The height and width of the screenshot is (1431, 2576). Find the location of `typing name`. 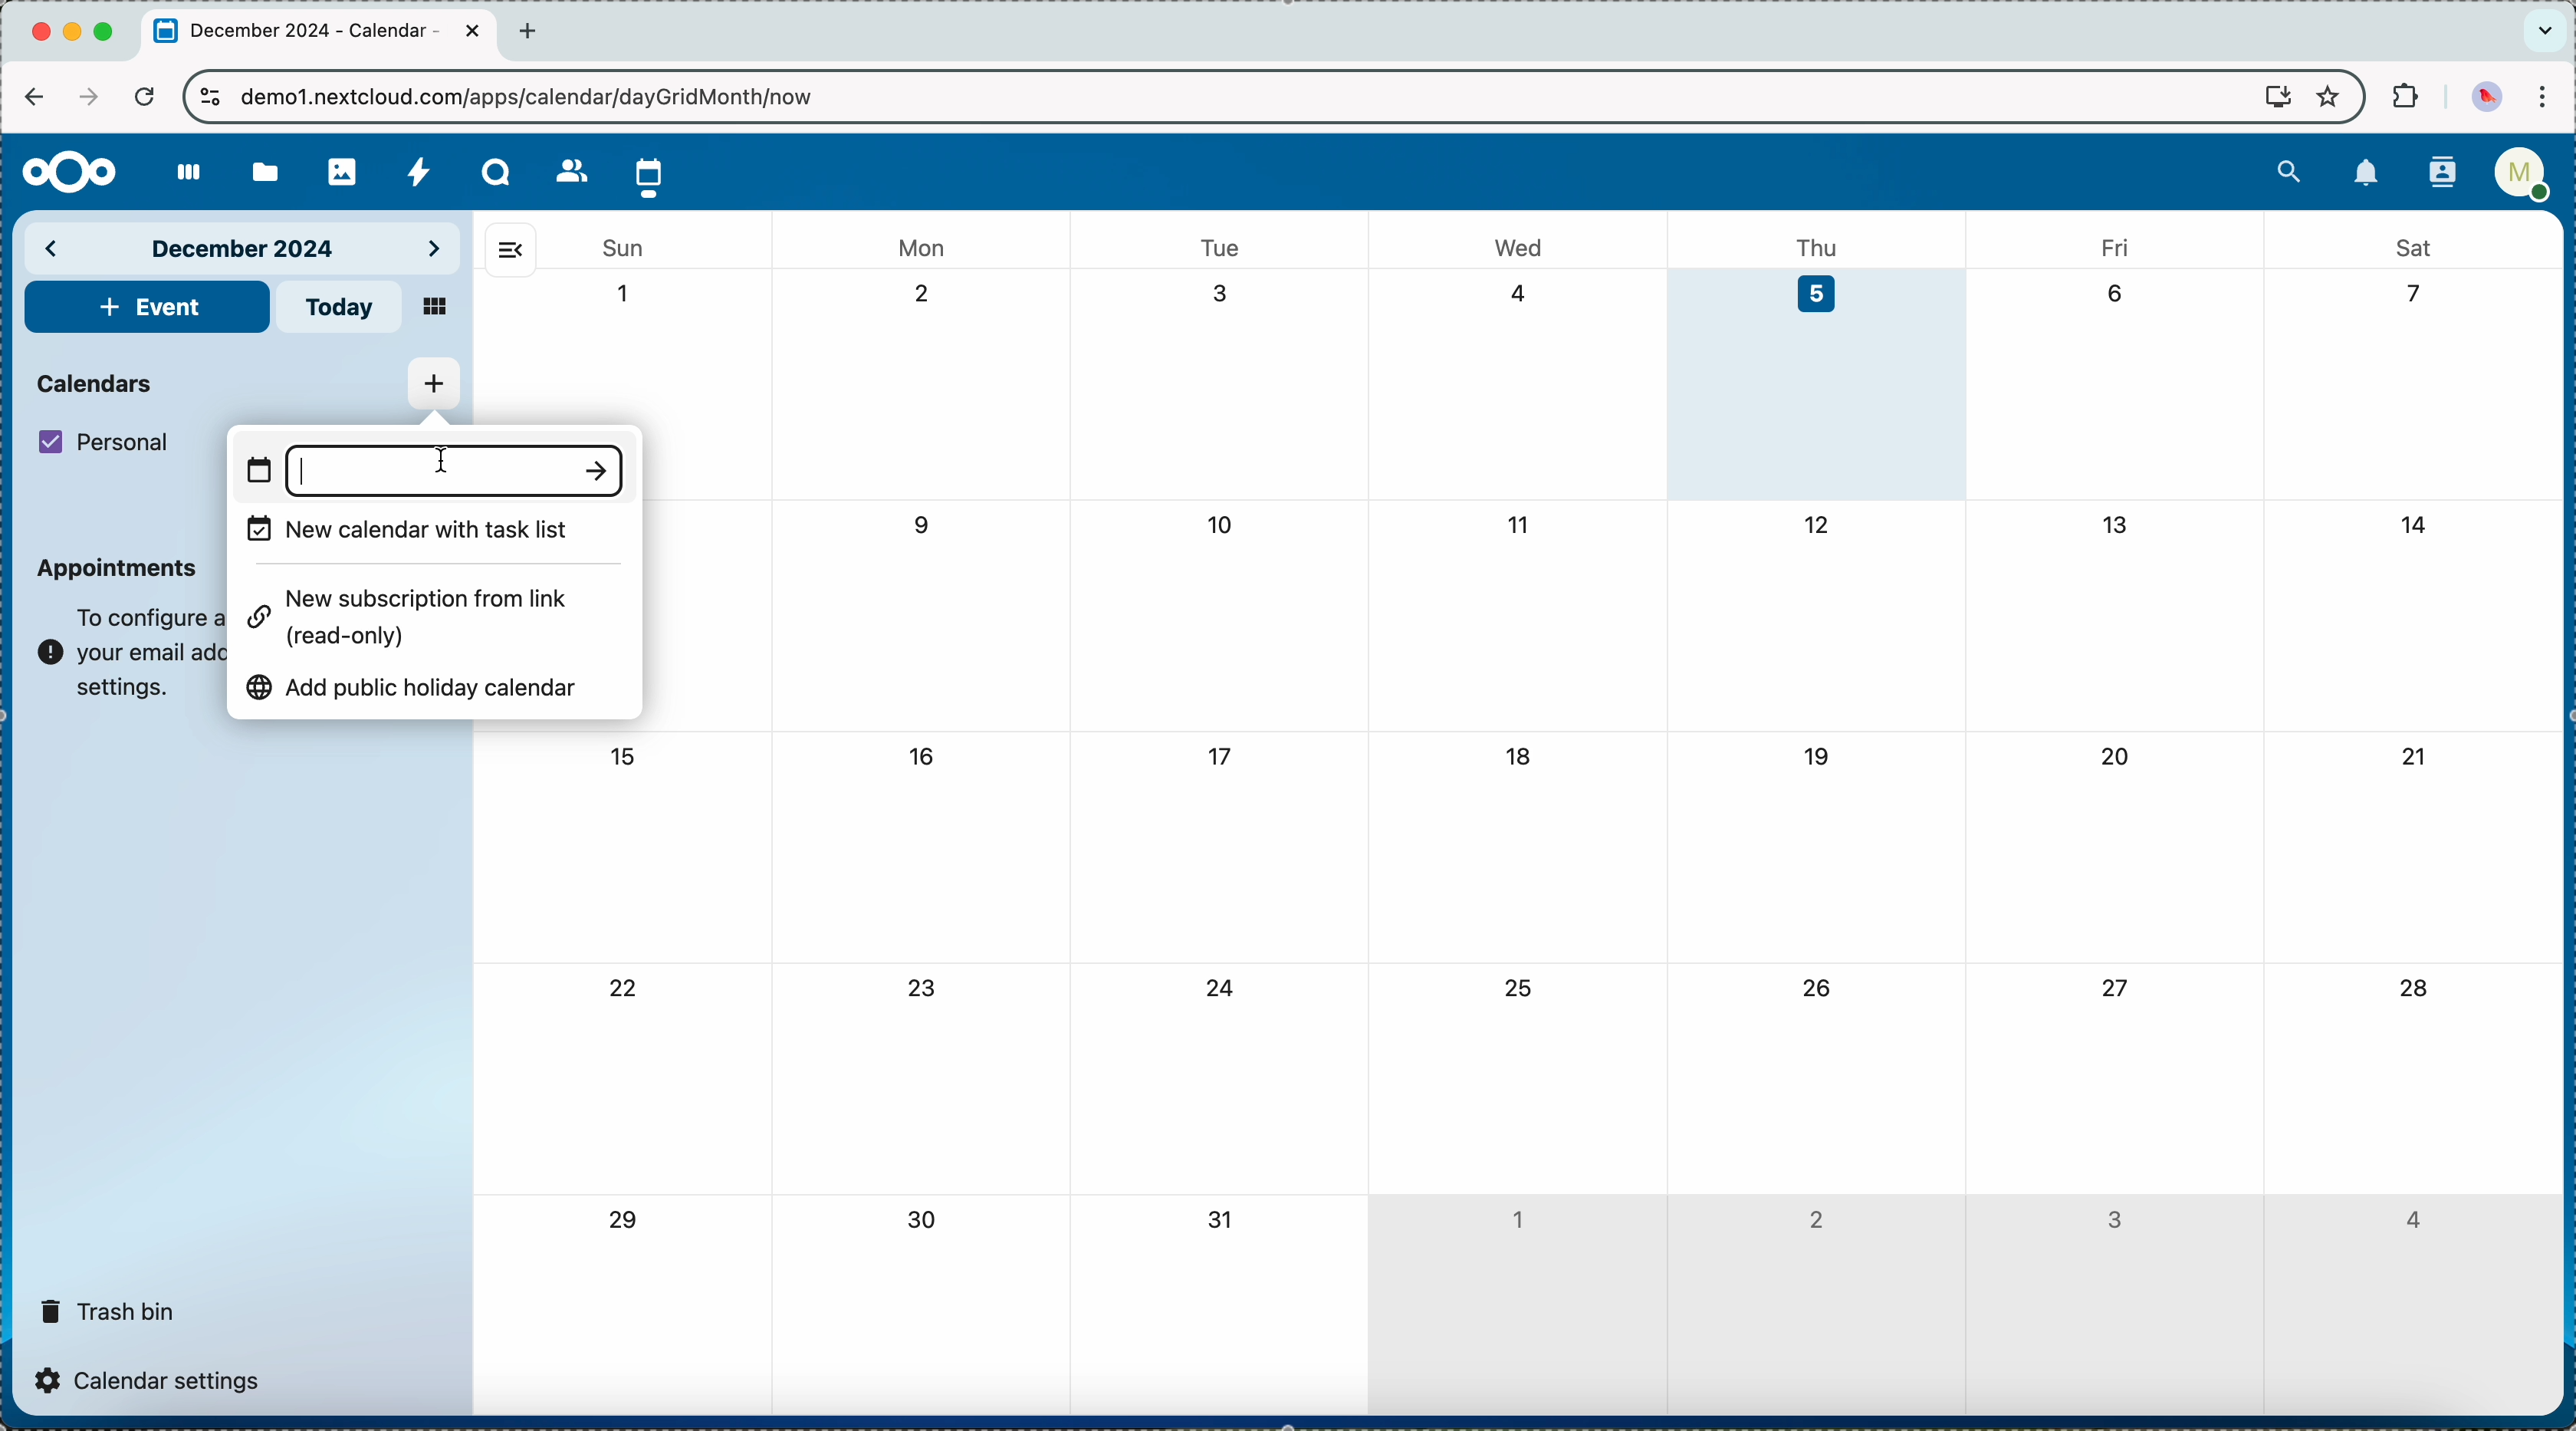

typing name is located at coordinates (441, 464).